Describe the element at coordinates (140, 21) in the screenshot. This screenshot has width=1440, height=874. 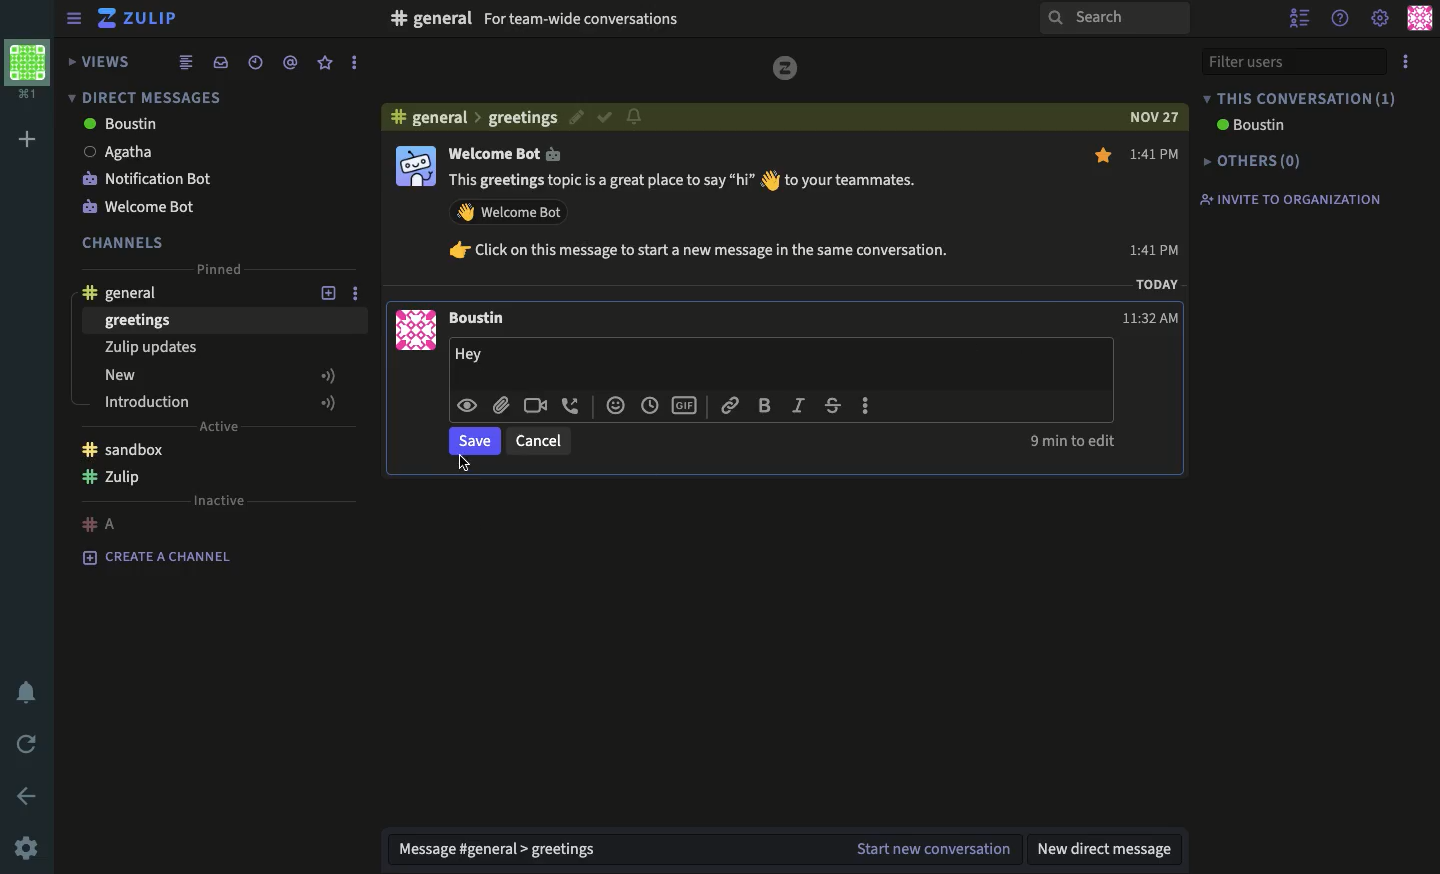
I see `Zulip` at that location.